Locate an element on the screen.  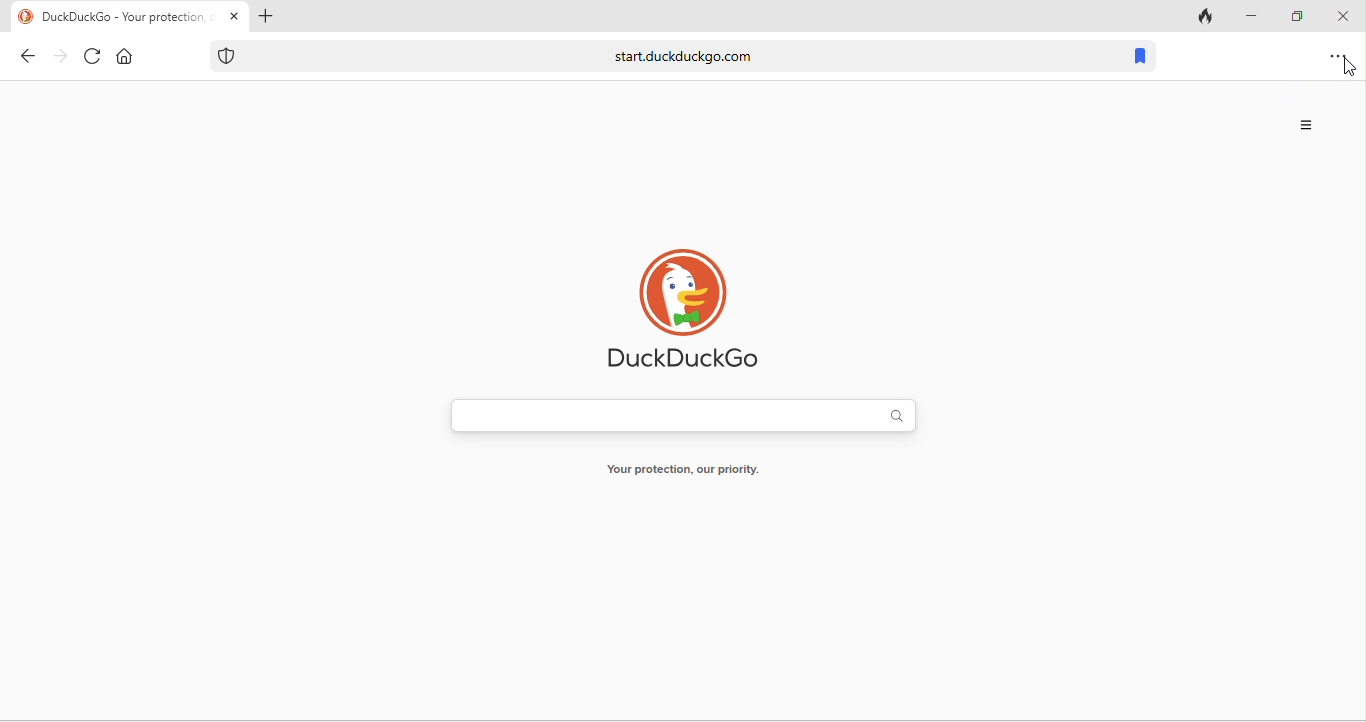
cursor is located at coordinates (1348, 69).